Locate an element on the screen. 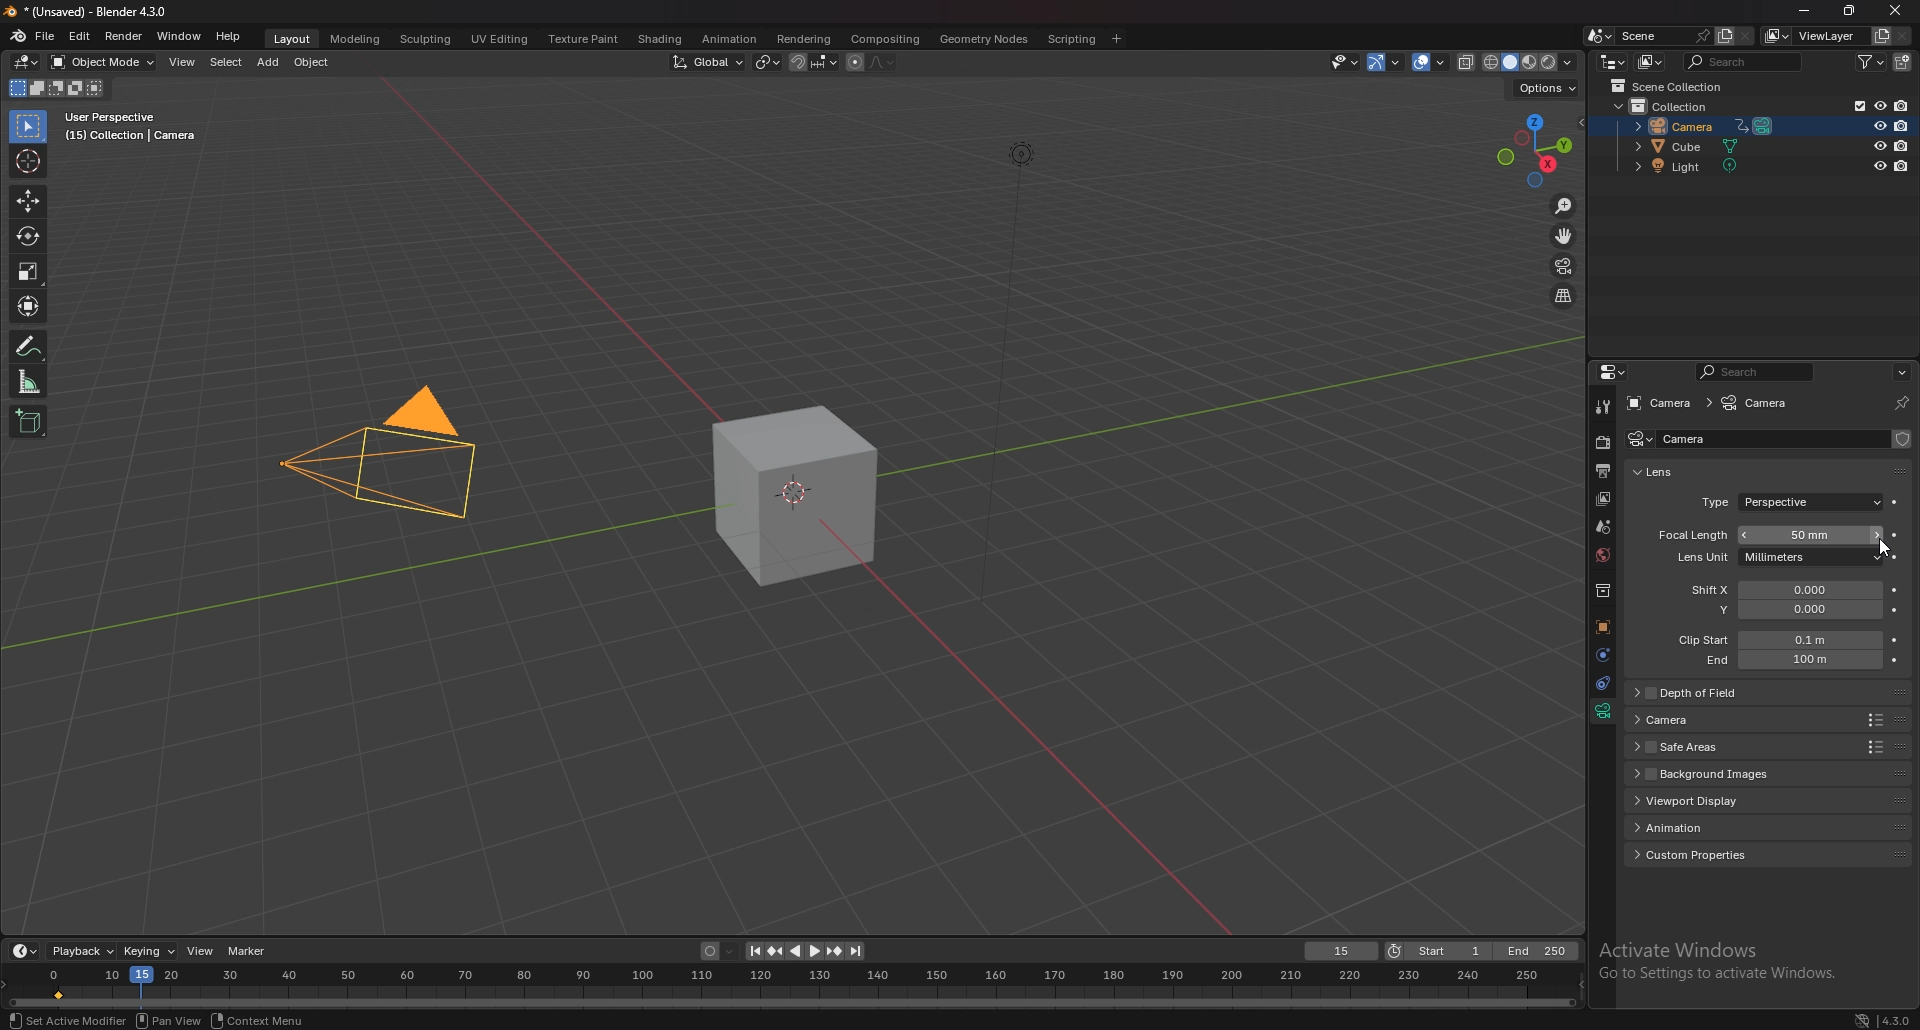 Image resolution: width=1920 pixels, height=1030 pixels. preset viewpoint is located at coordinates (1534, 150).